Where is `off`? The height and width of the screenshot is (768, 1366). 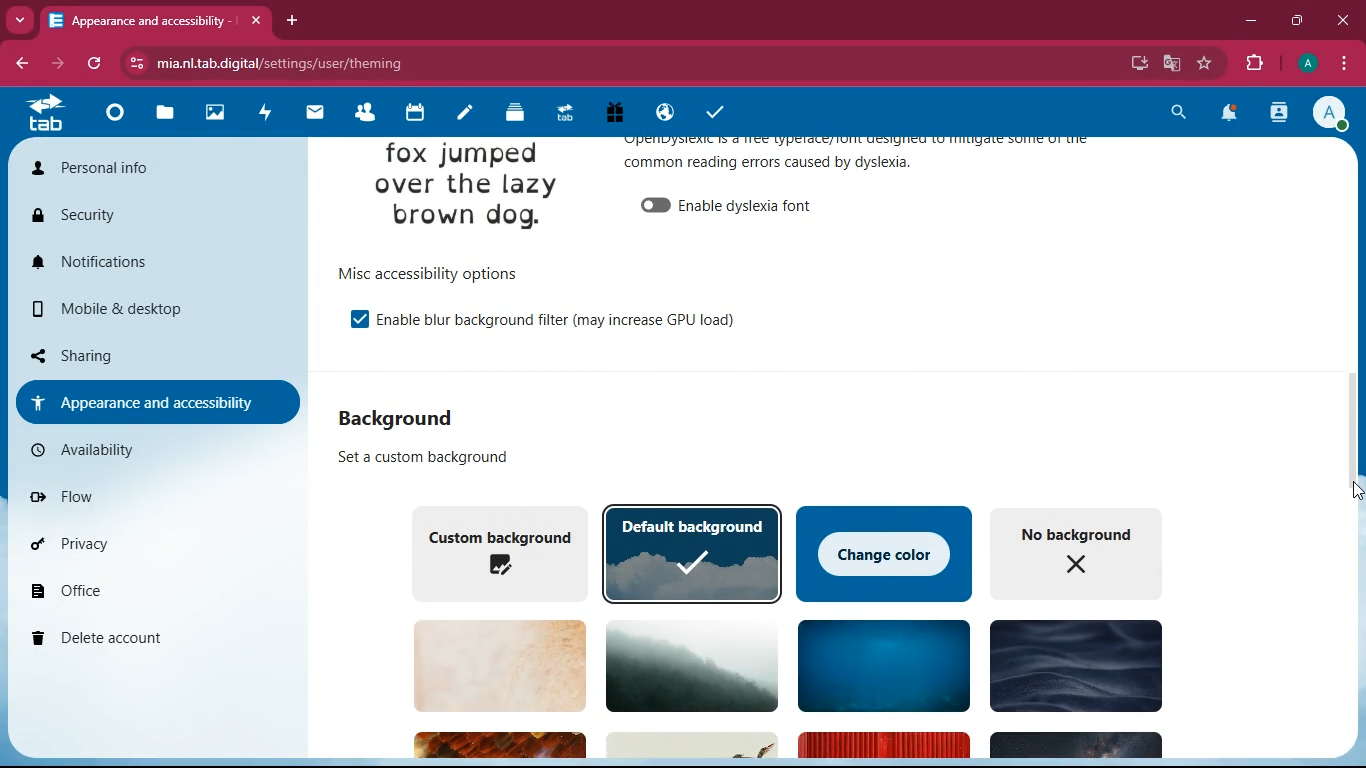 off is located at coordinates (656, 205).